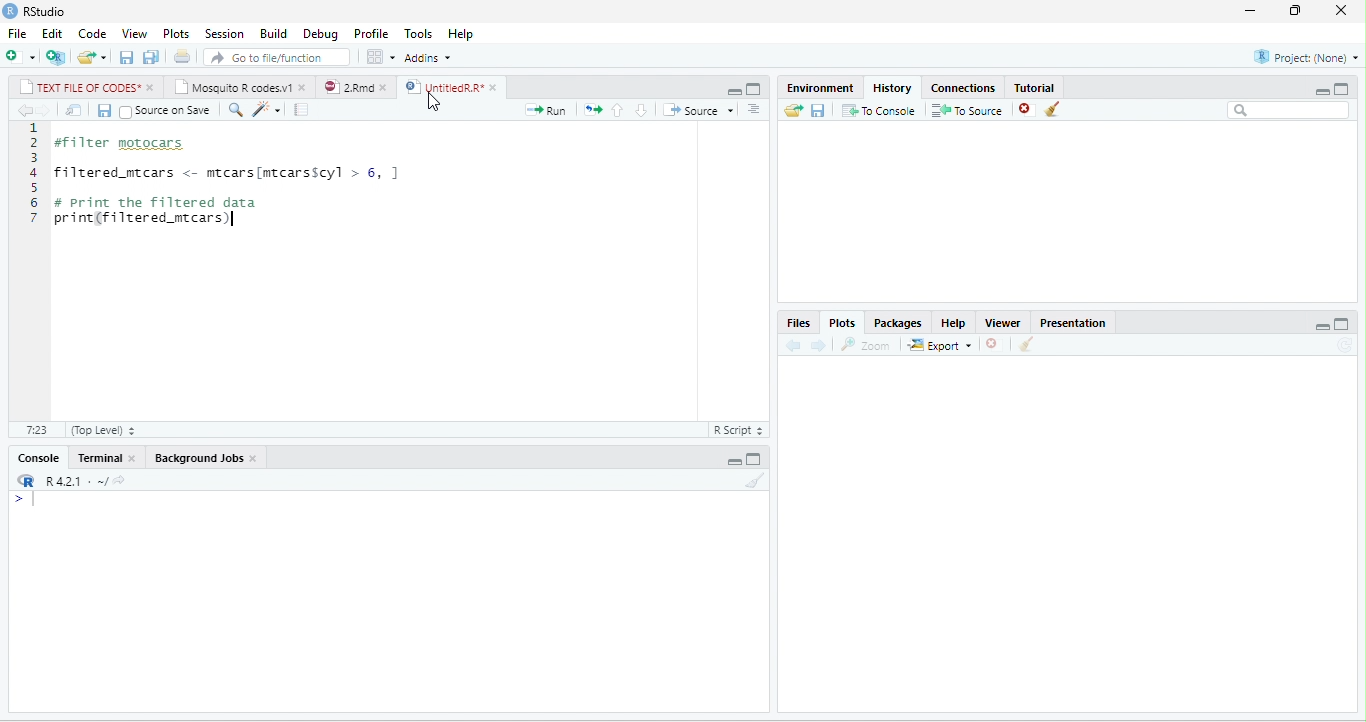 The image size is (1366, 722). I want to click on Edit, so click(52, 33).